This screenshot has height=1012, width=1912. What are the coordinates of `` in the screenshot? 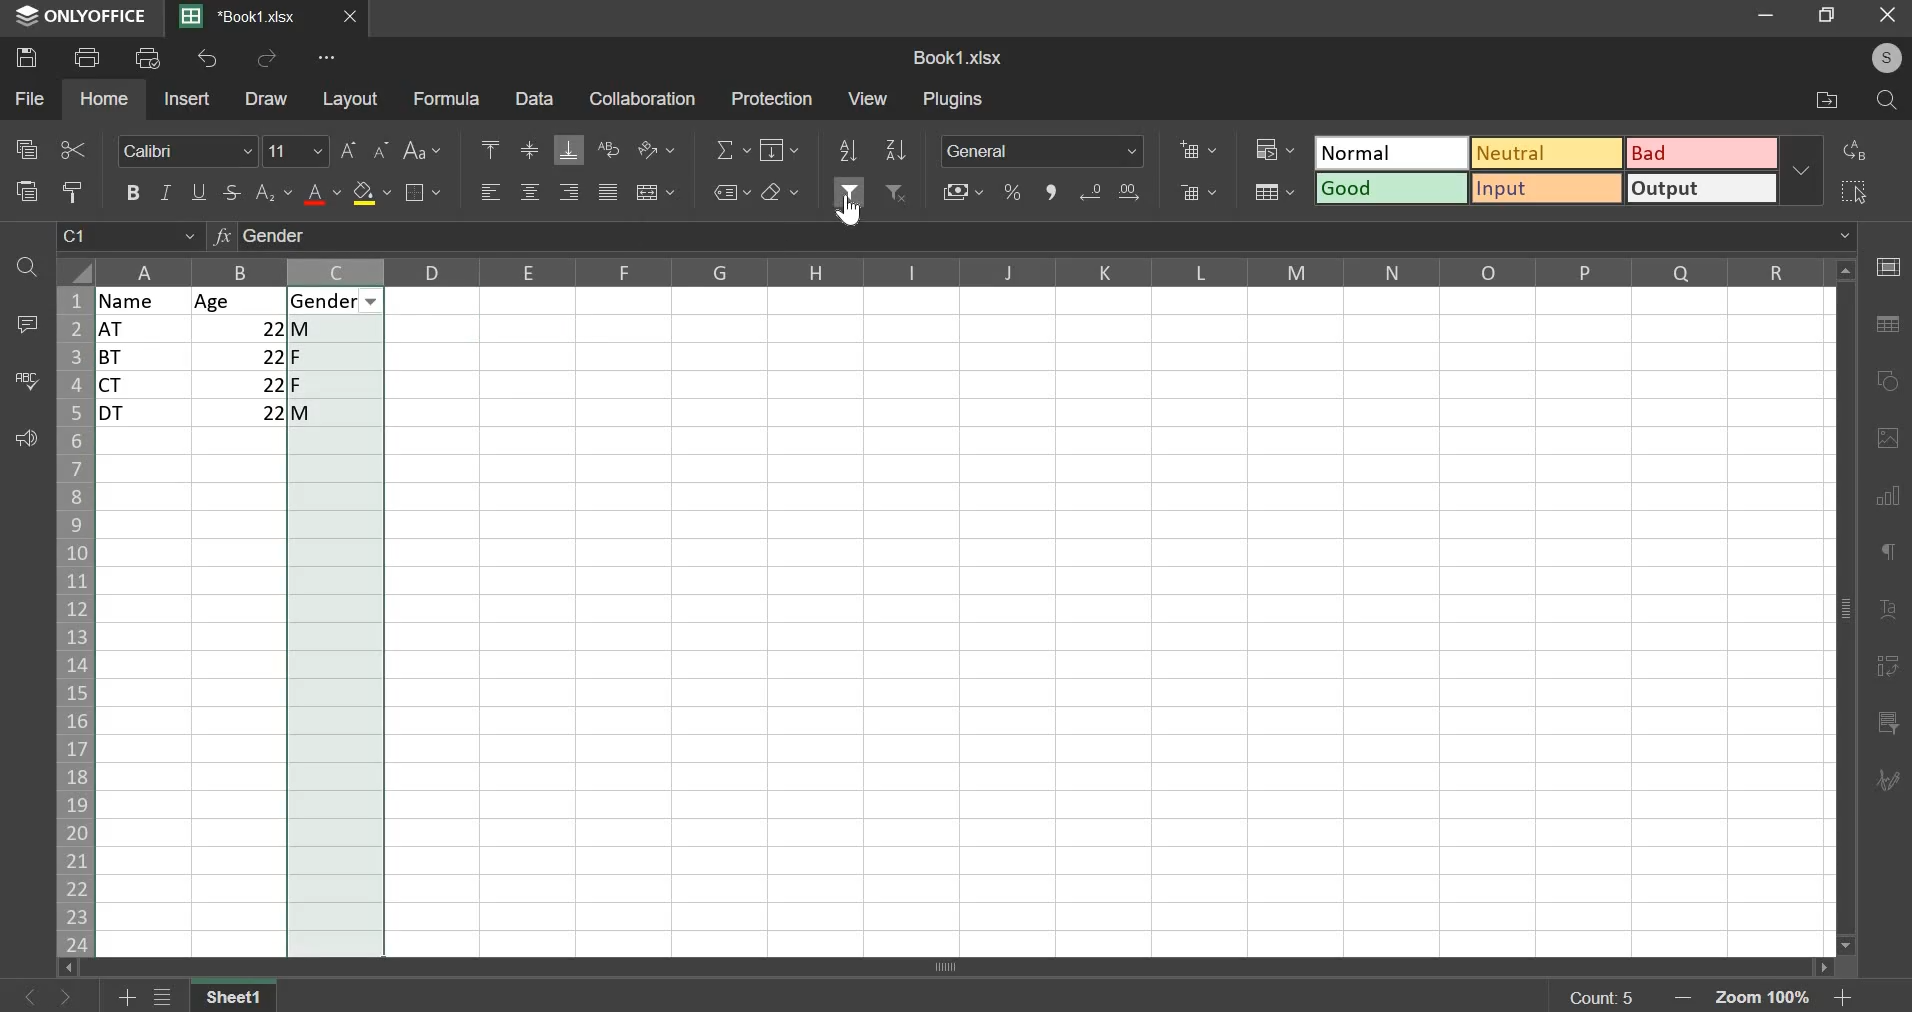 It's located at (101, 99).